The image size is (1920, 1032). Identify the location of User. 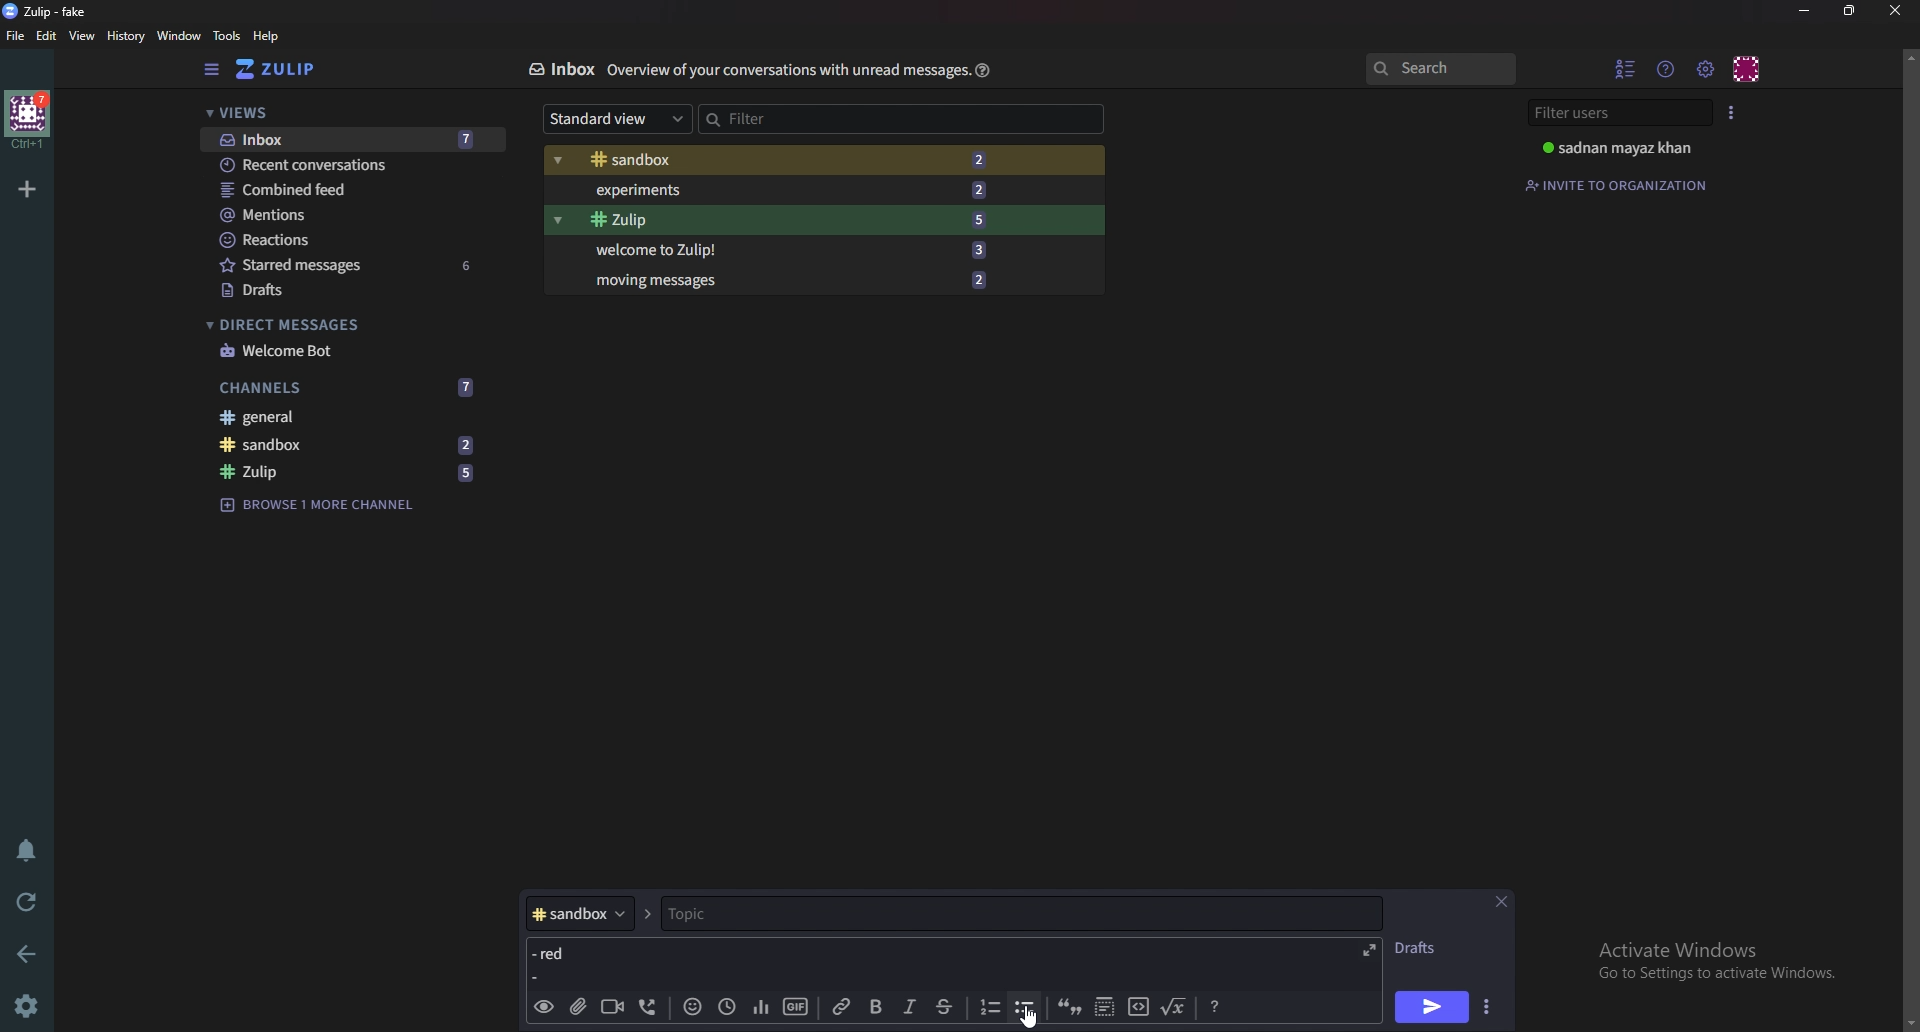
(1628, 147).